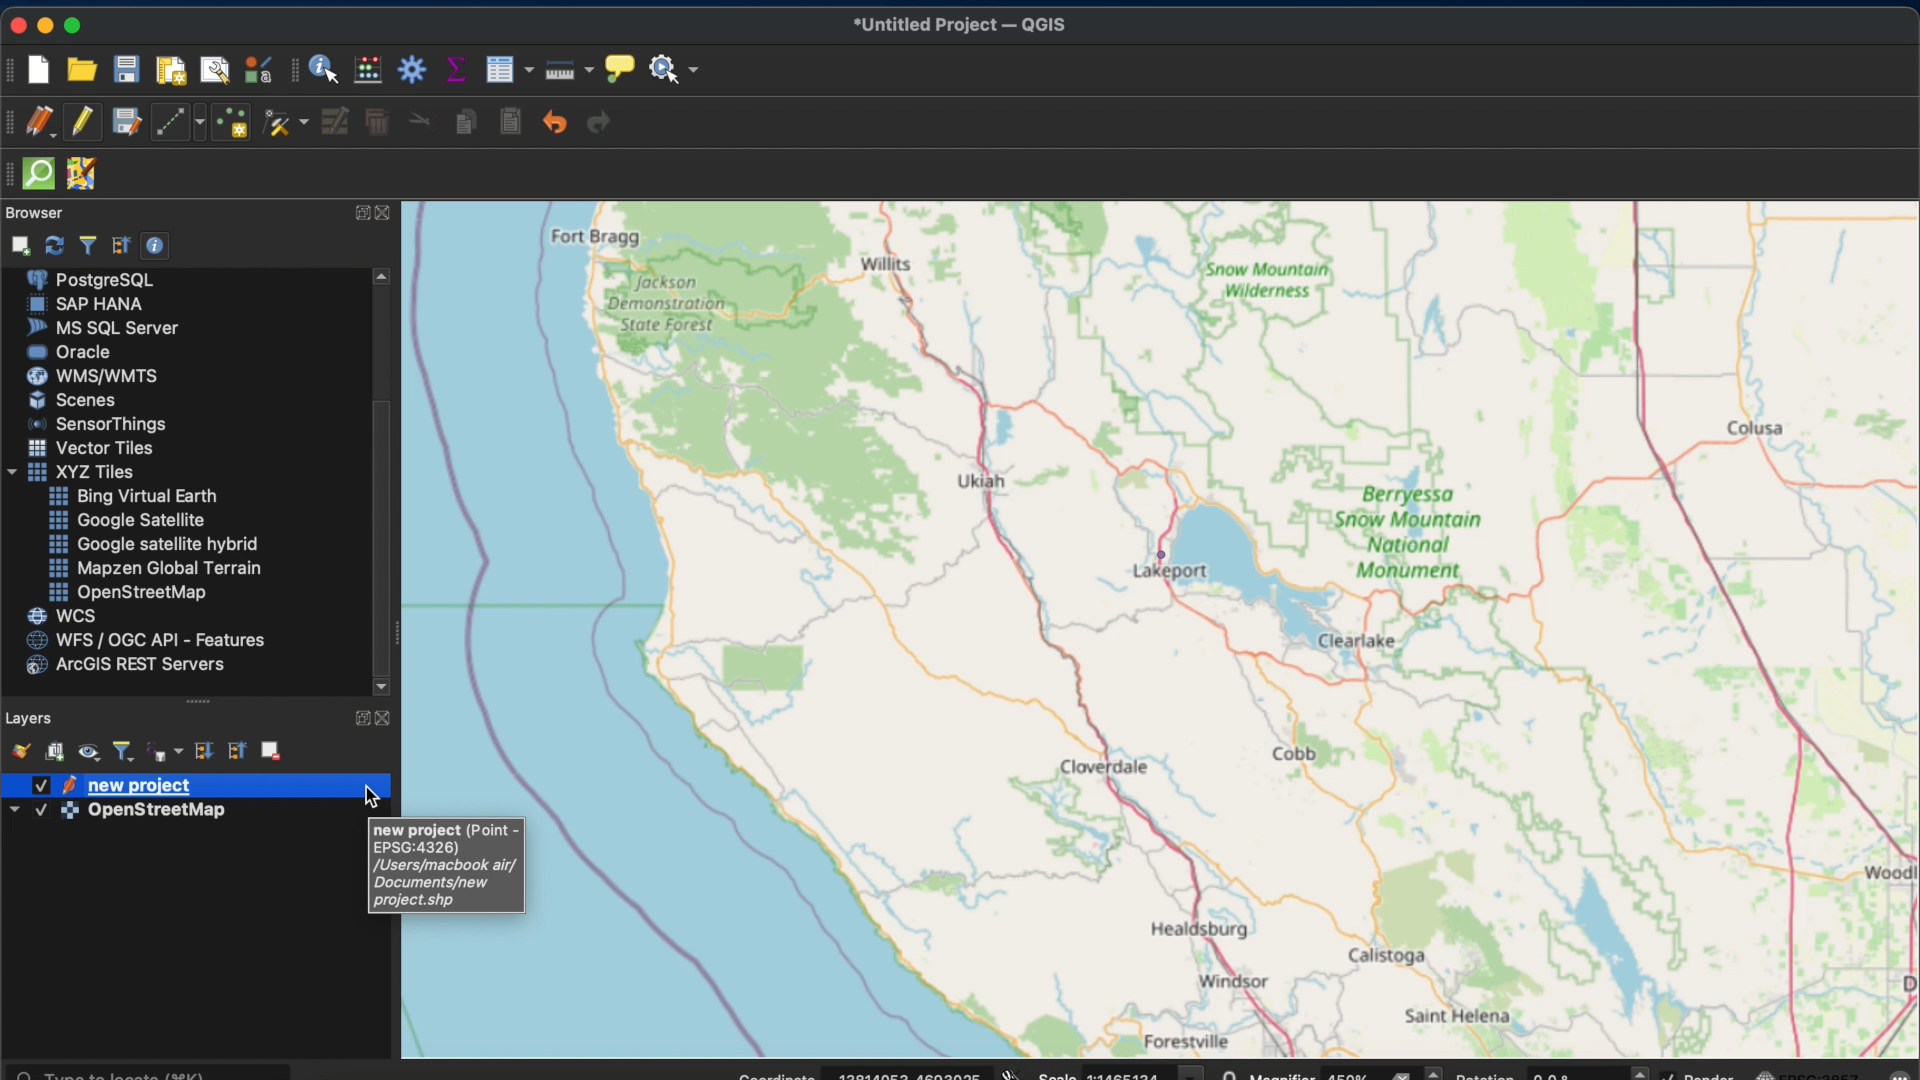 Image resolution: width=1920 pixels, height=1080 pixels. What do you see at coordinates (55, 243) in the screenshot?
I see `refresh` at bounding box center [55, 243].